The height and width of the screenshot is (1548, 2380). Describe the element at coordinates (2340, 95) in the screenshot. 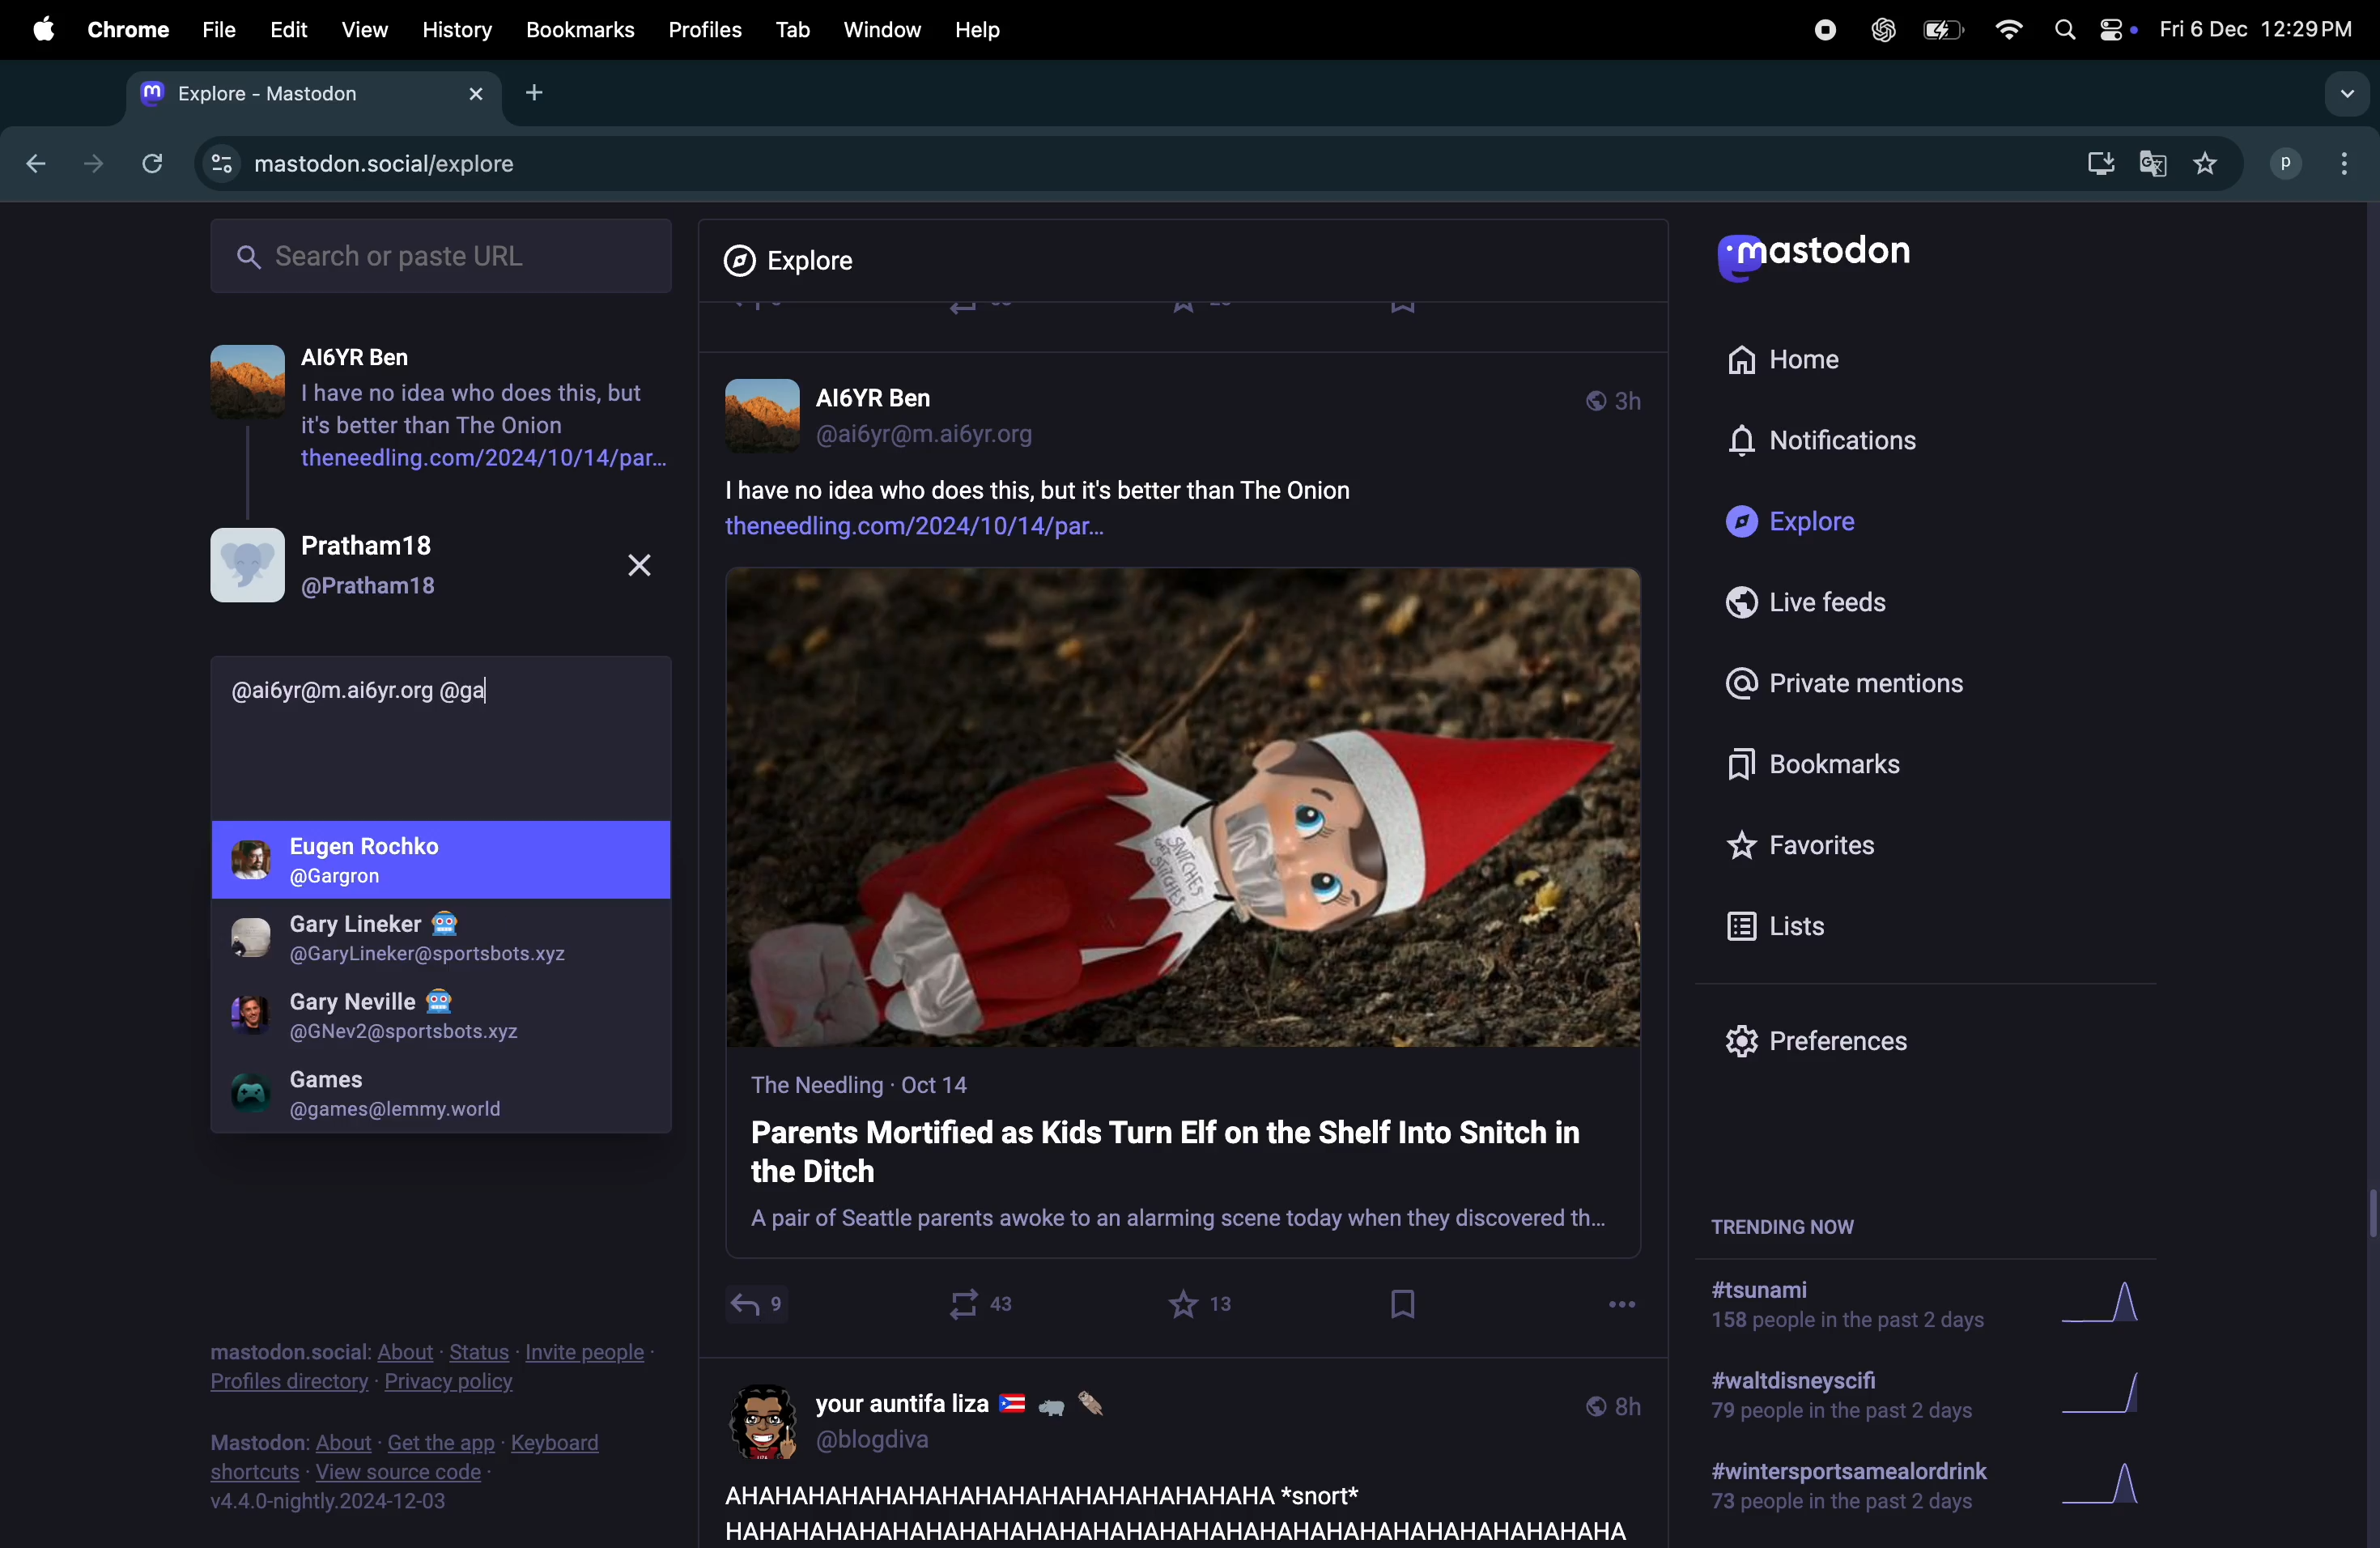

I see `drop down` at that location.